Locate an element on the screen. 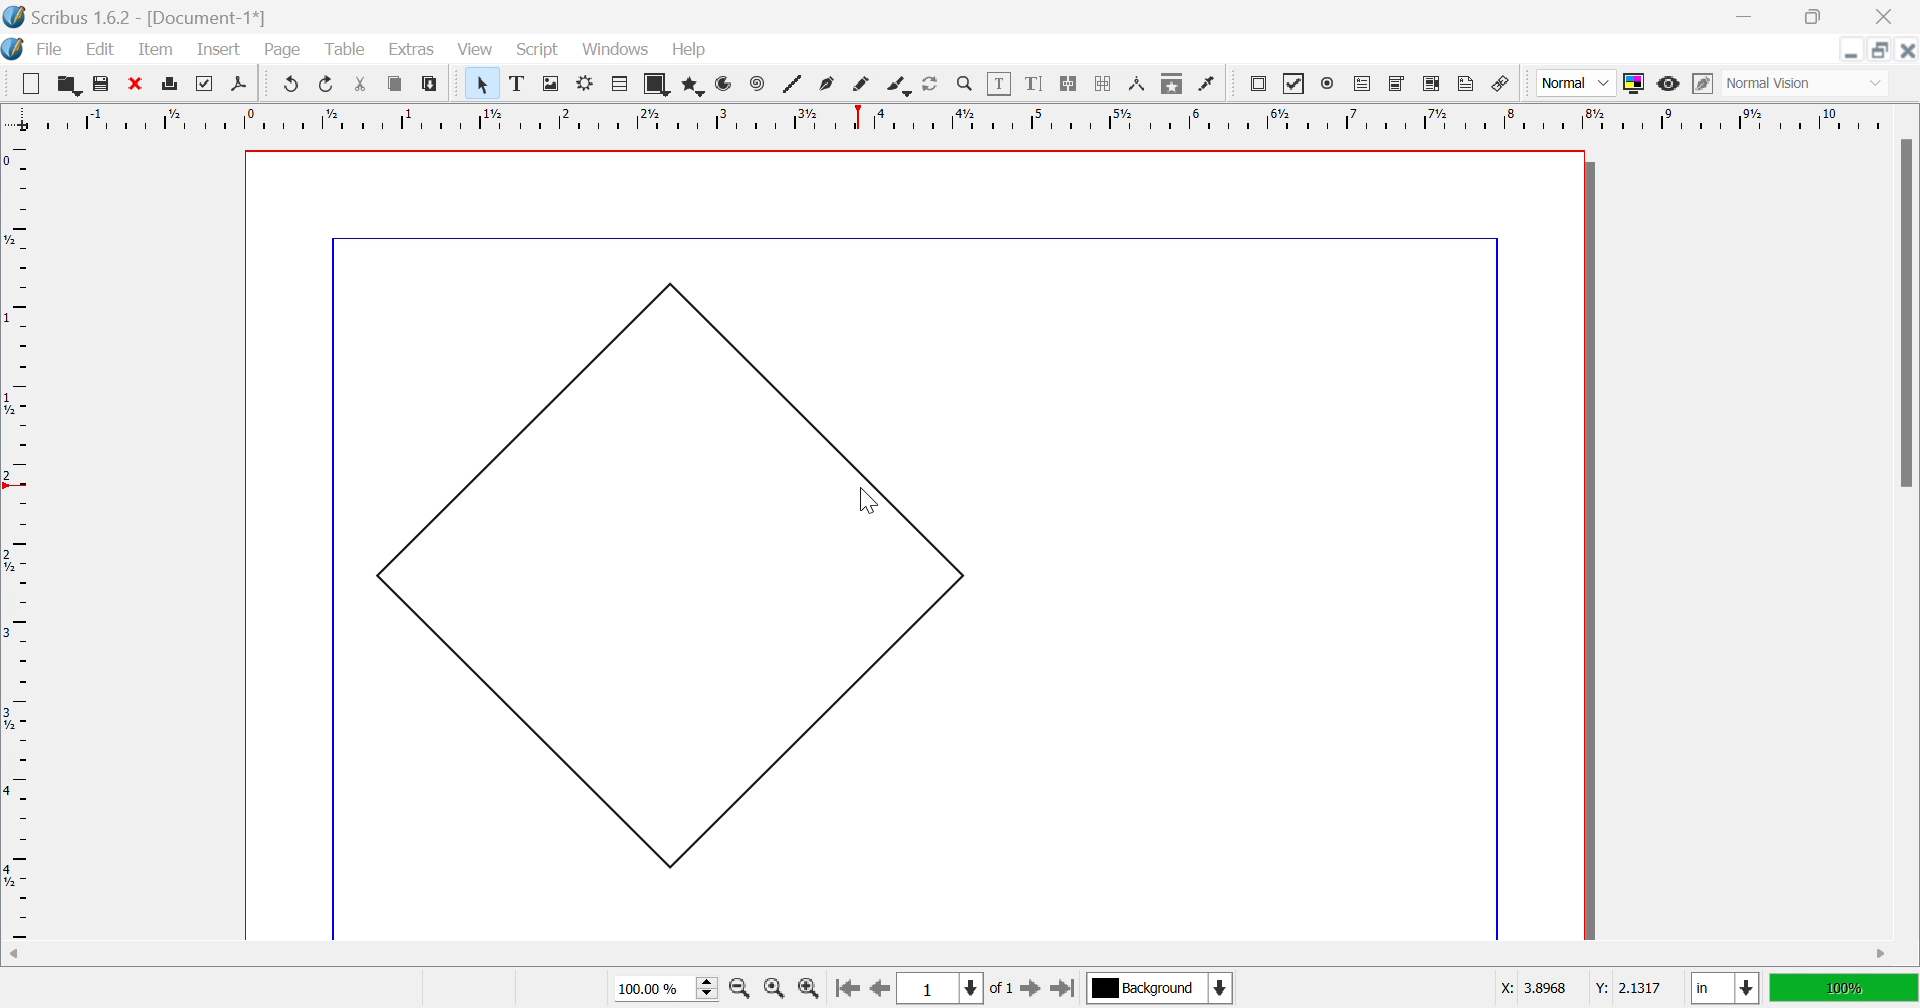  New is located at coordinates (30, 84).